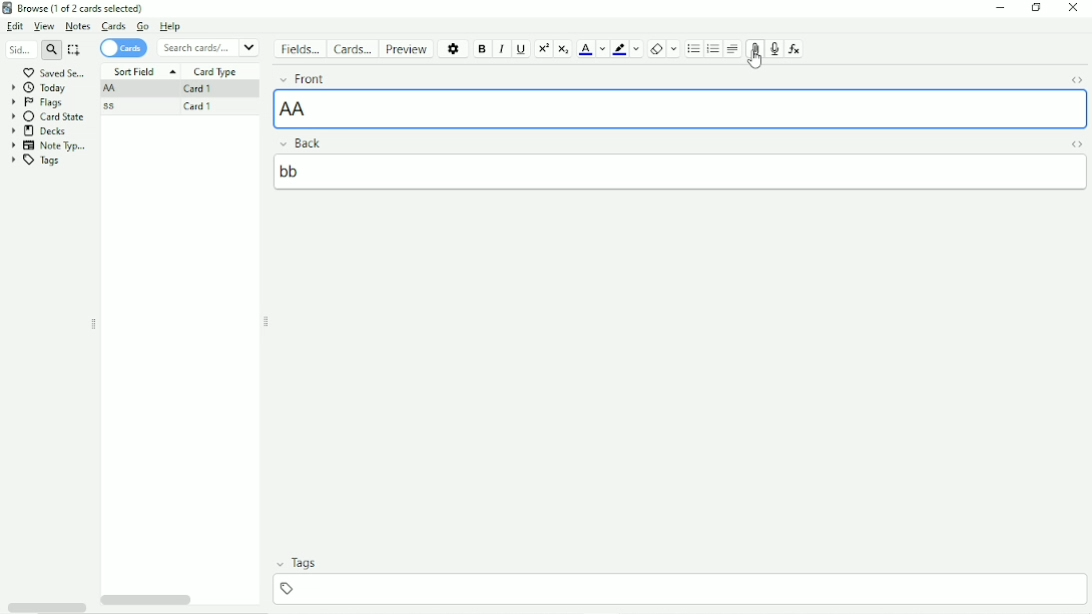 The image size is (1092, 614). I want to click on Restore down, so click(1036, 8).